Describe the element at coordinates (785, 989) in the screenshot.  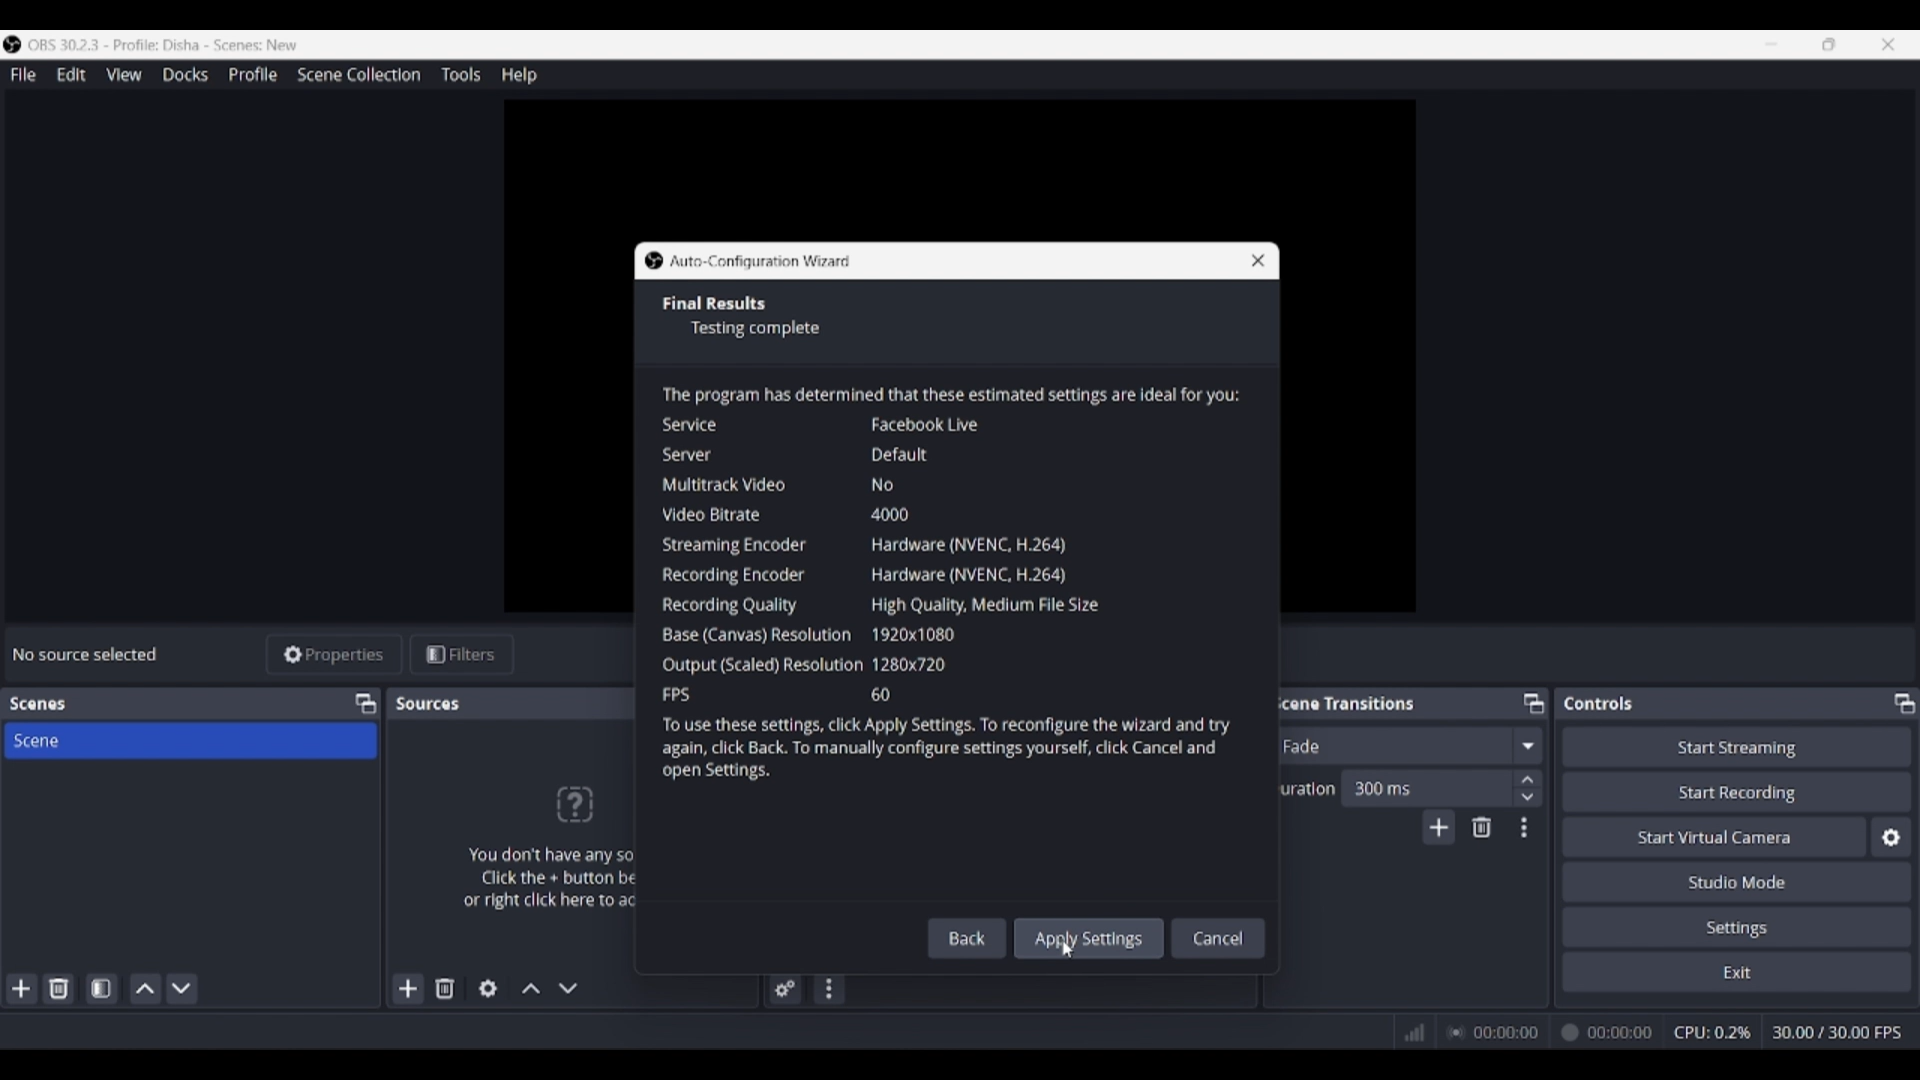
I see `Advanced audio properties` at that location.